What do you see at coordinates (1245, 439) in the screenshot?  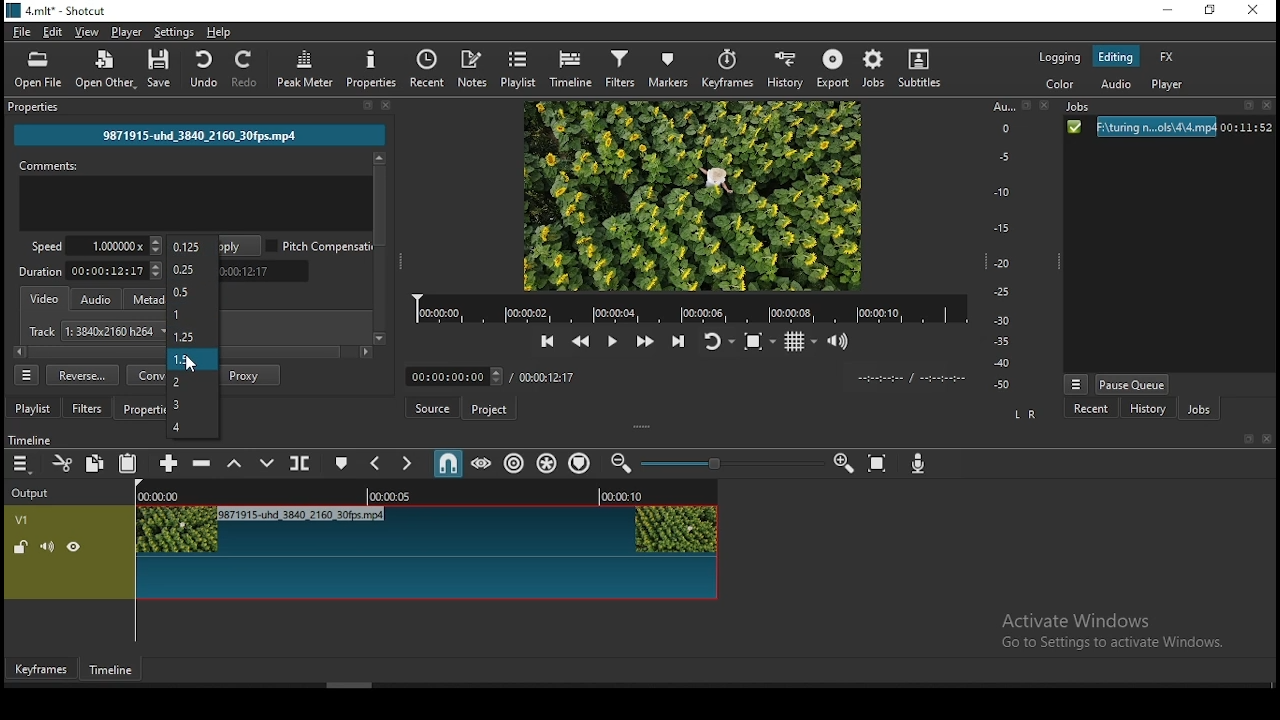 I see `bookmark` at bounding box center [1245, 439].